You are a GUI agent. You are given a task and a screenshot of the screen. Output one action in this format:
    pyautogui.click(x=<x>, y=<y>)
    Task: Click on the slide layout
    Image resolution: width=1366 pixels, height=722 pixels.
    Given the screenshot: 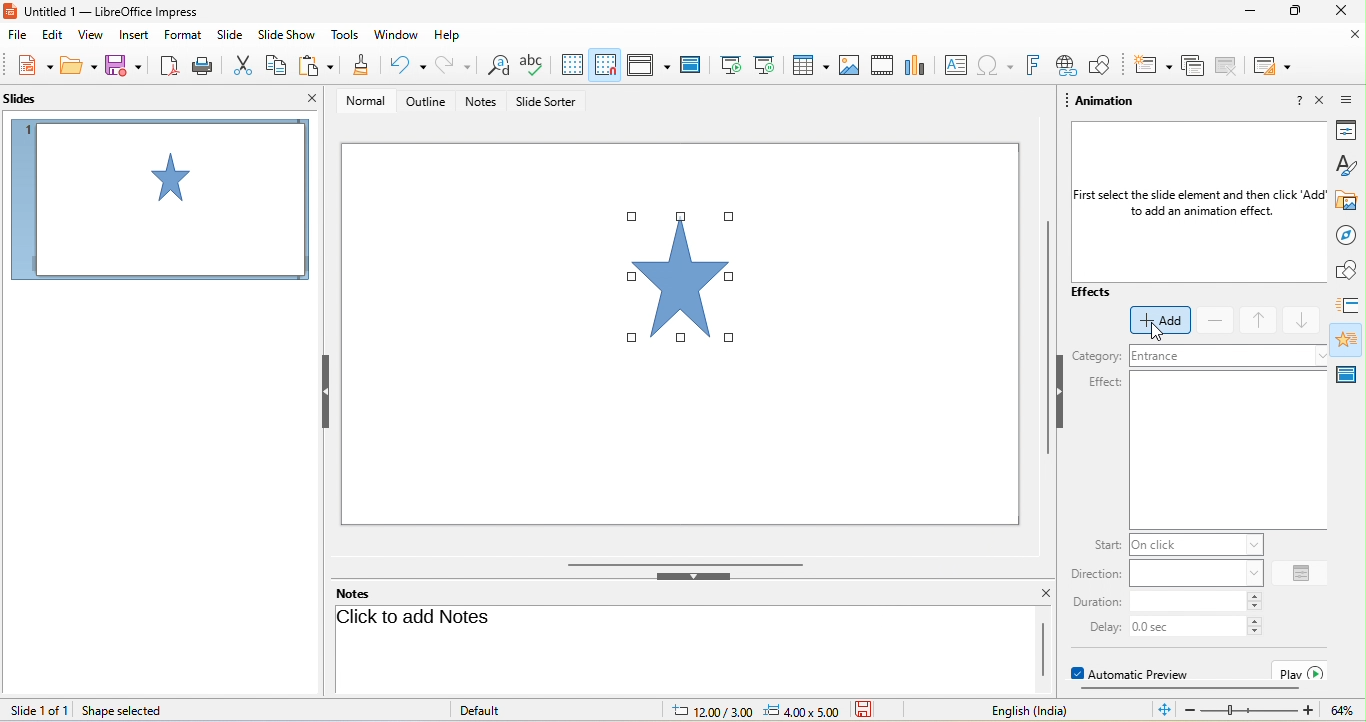 What is the action you would take?
    pyautogui.click(x=1273, y=67)
    